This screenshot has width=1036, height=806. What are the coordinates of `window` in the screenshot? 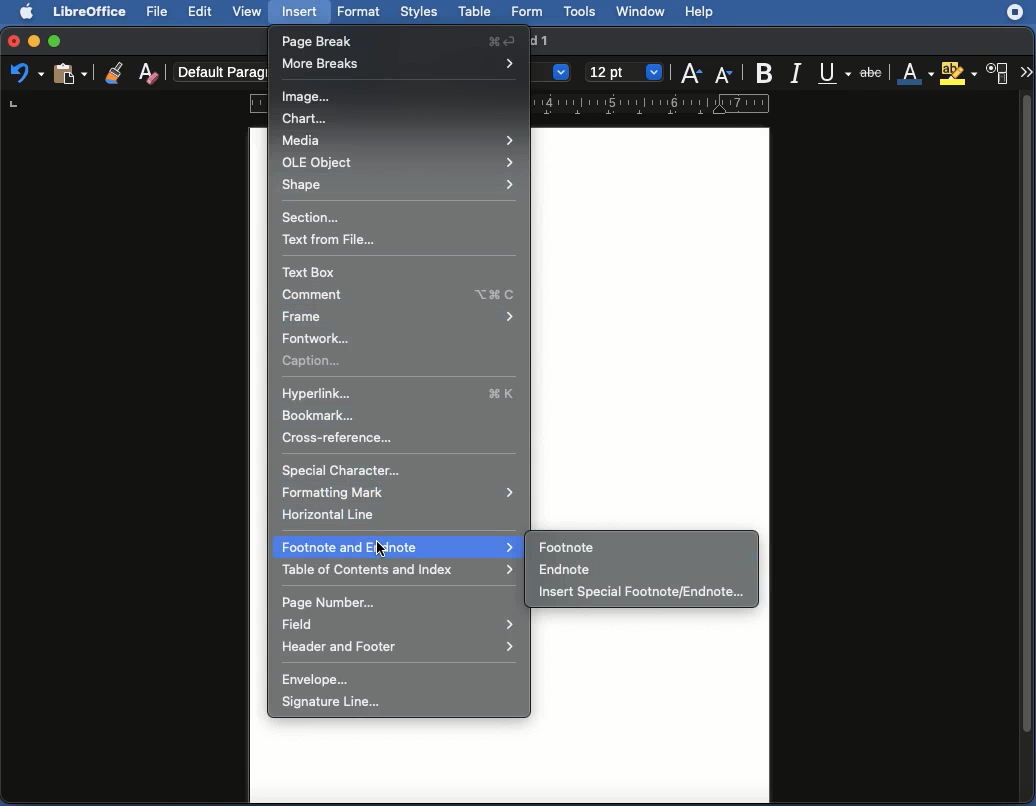 It's located at (637, 13).